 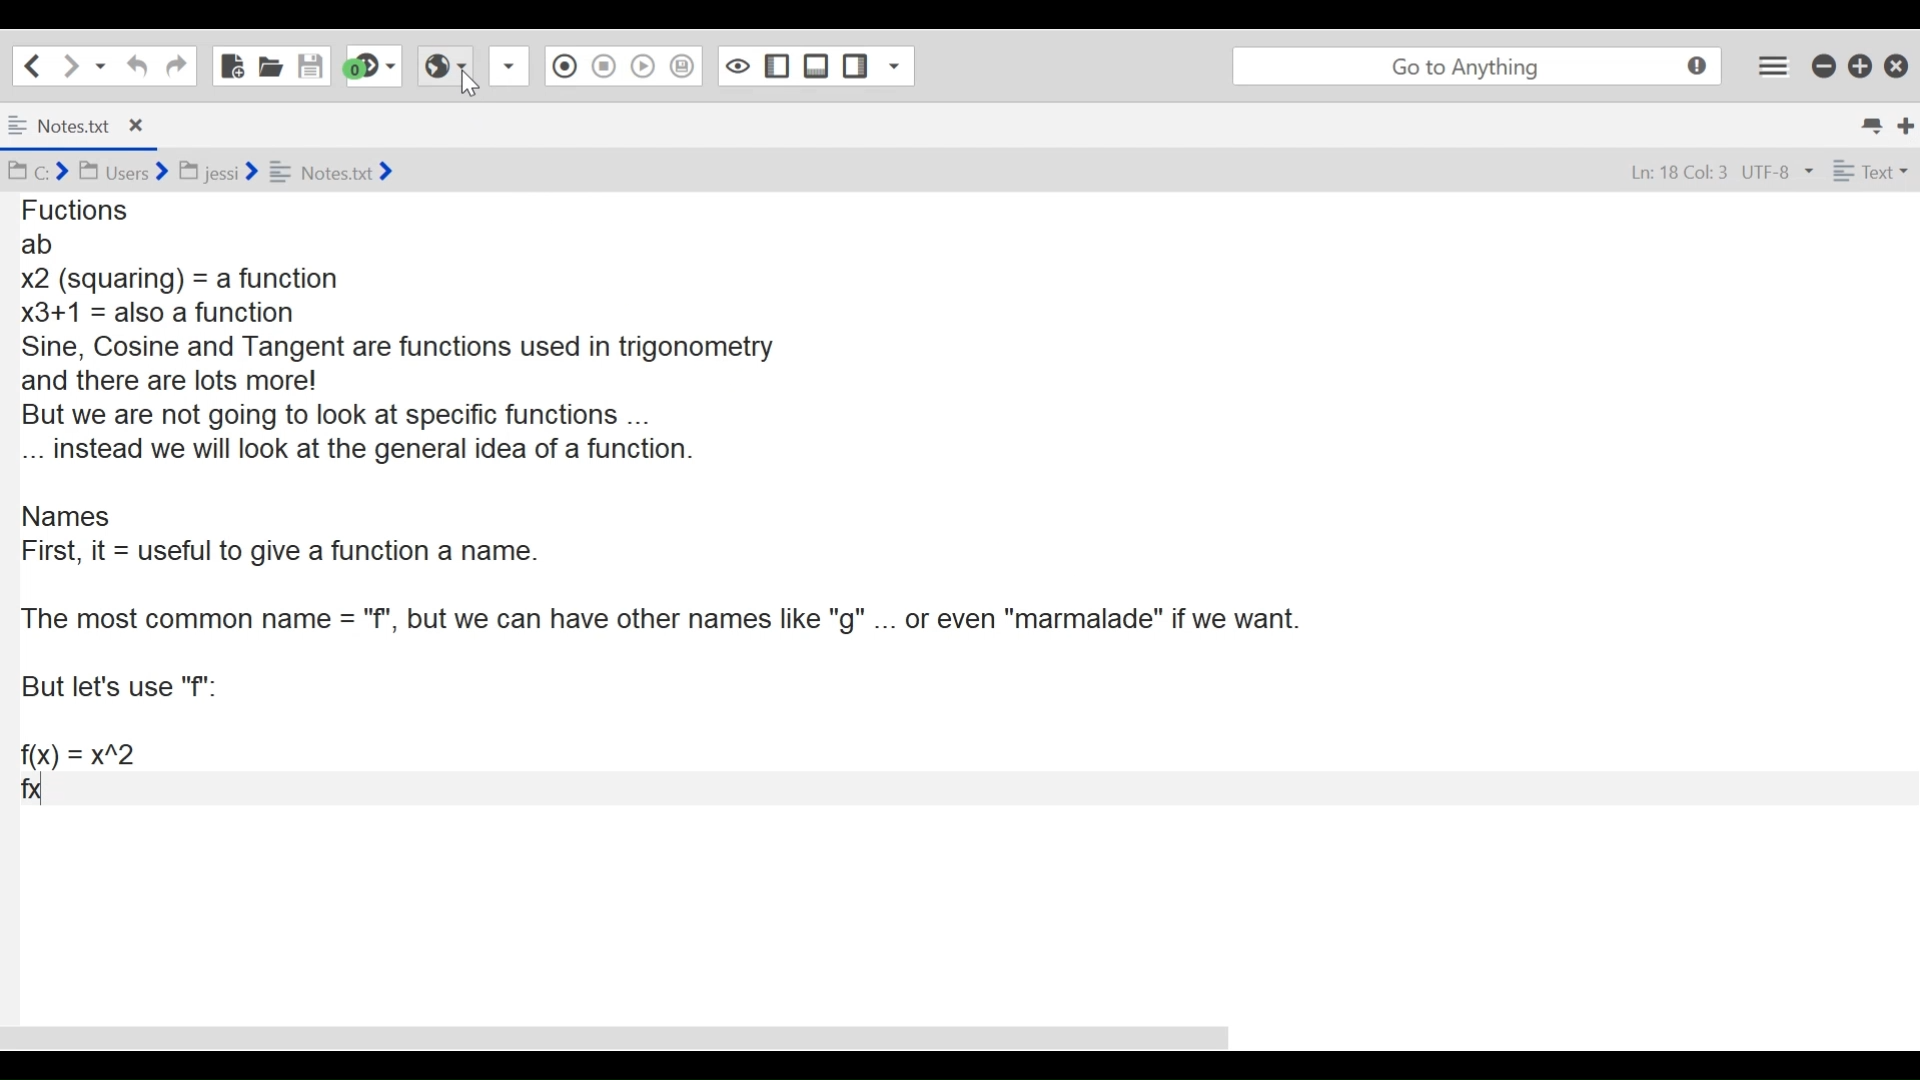 I want to click on jessi, so click(x=217, y=171).